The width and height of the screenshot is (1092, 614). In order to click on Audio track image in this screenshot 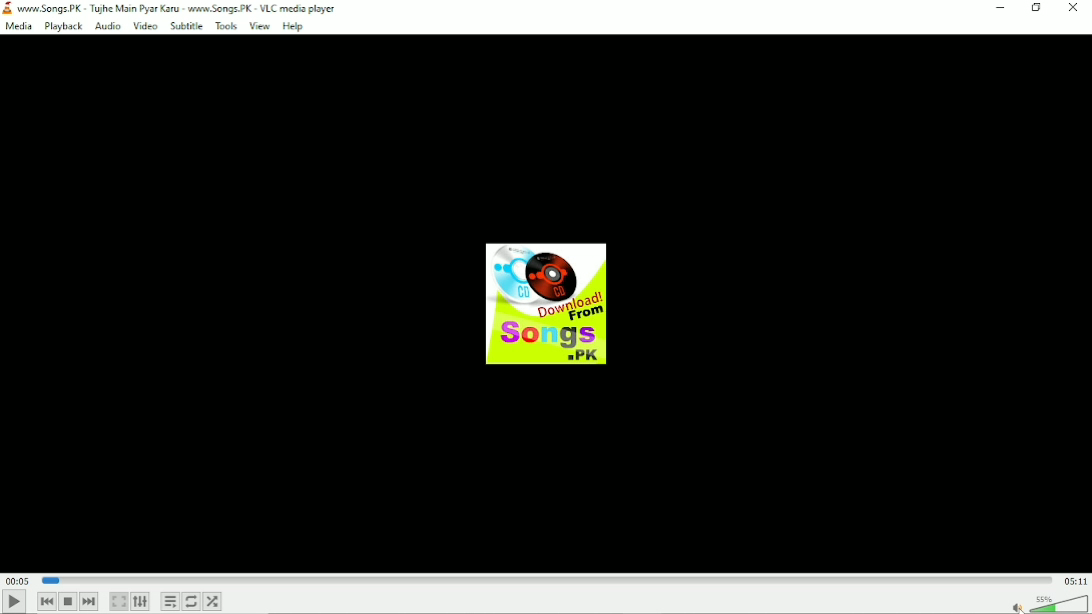, I will do `click(548, 304)`.